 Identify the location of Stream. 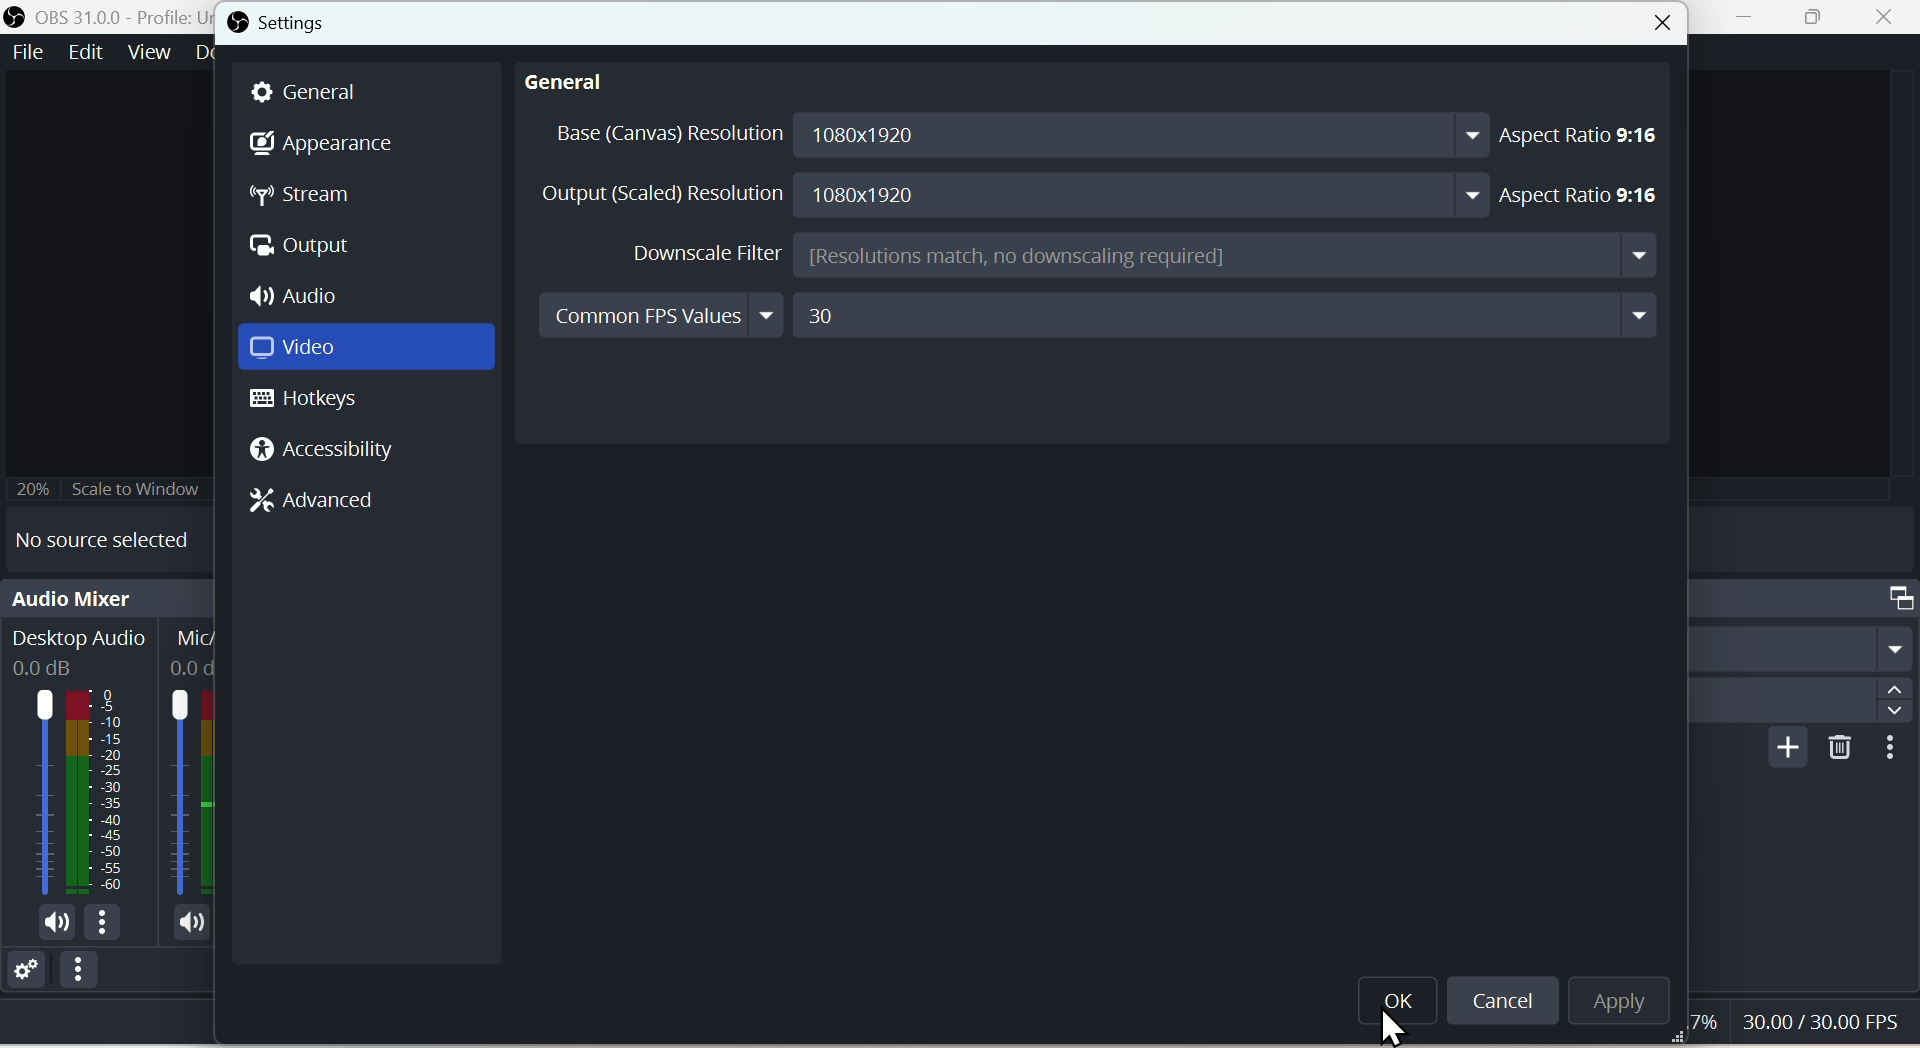
(303, 198).